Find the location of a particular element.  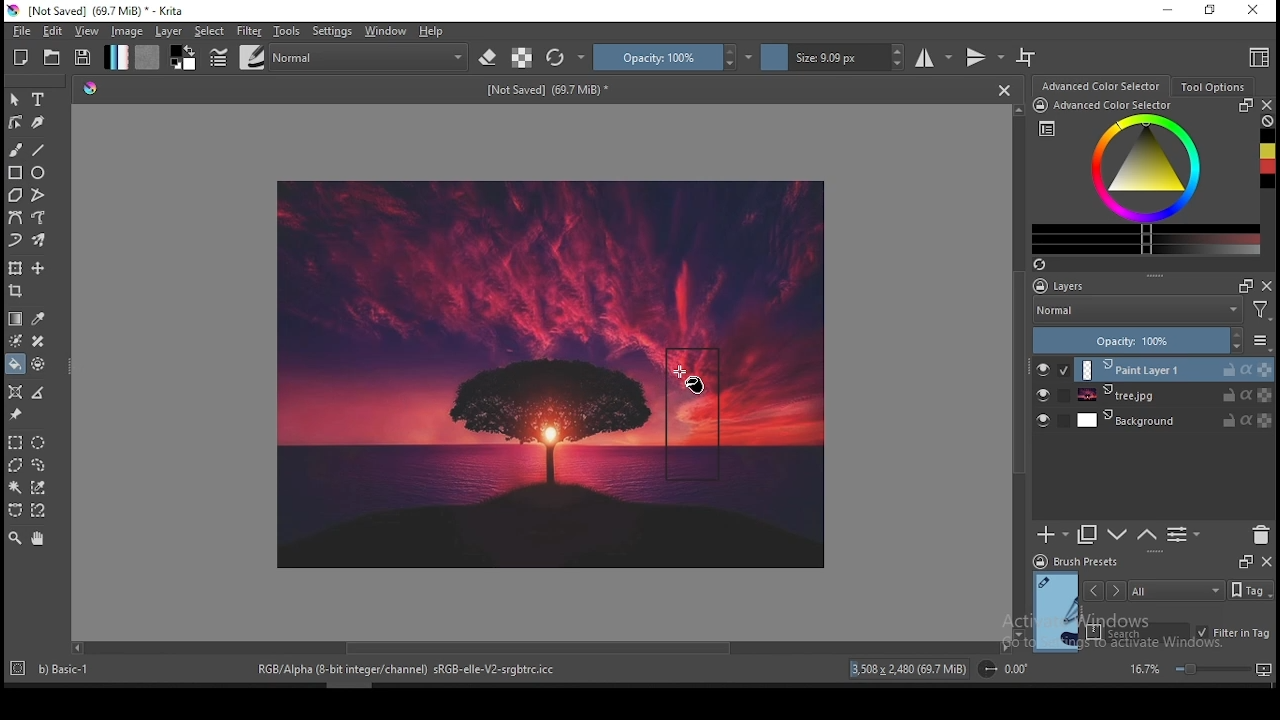

advanced color selector is located at coordinates (1146, 177).